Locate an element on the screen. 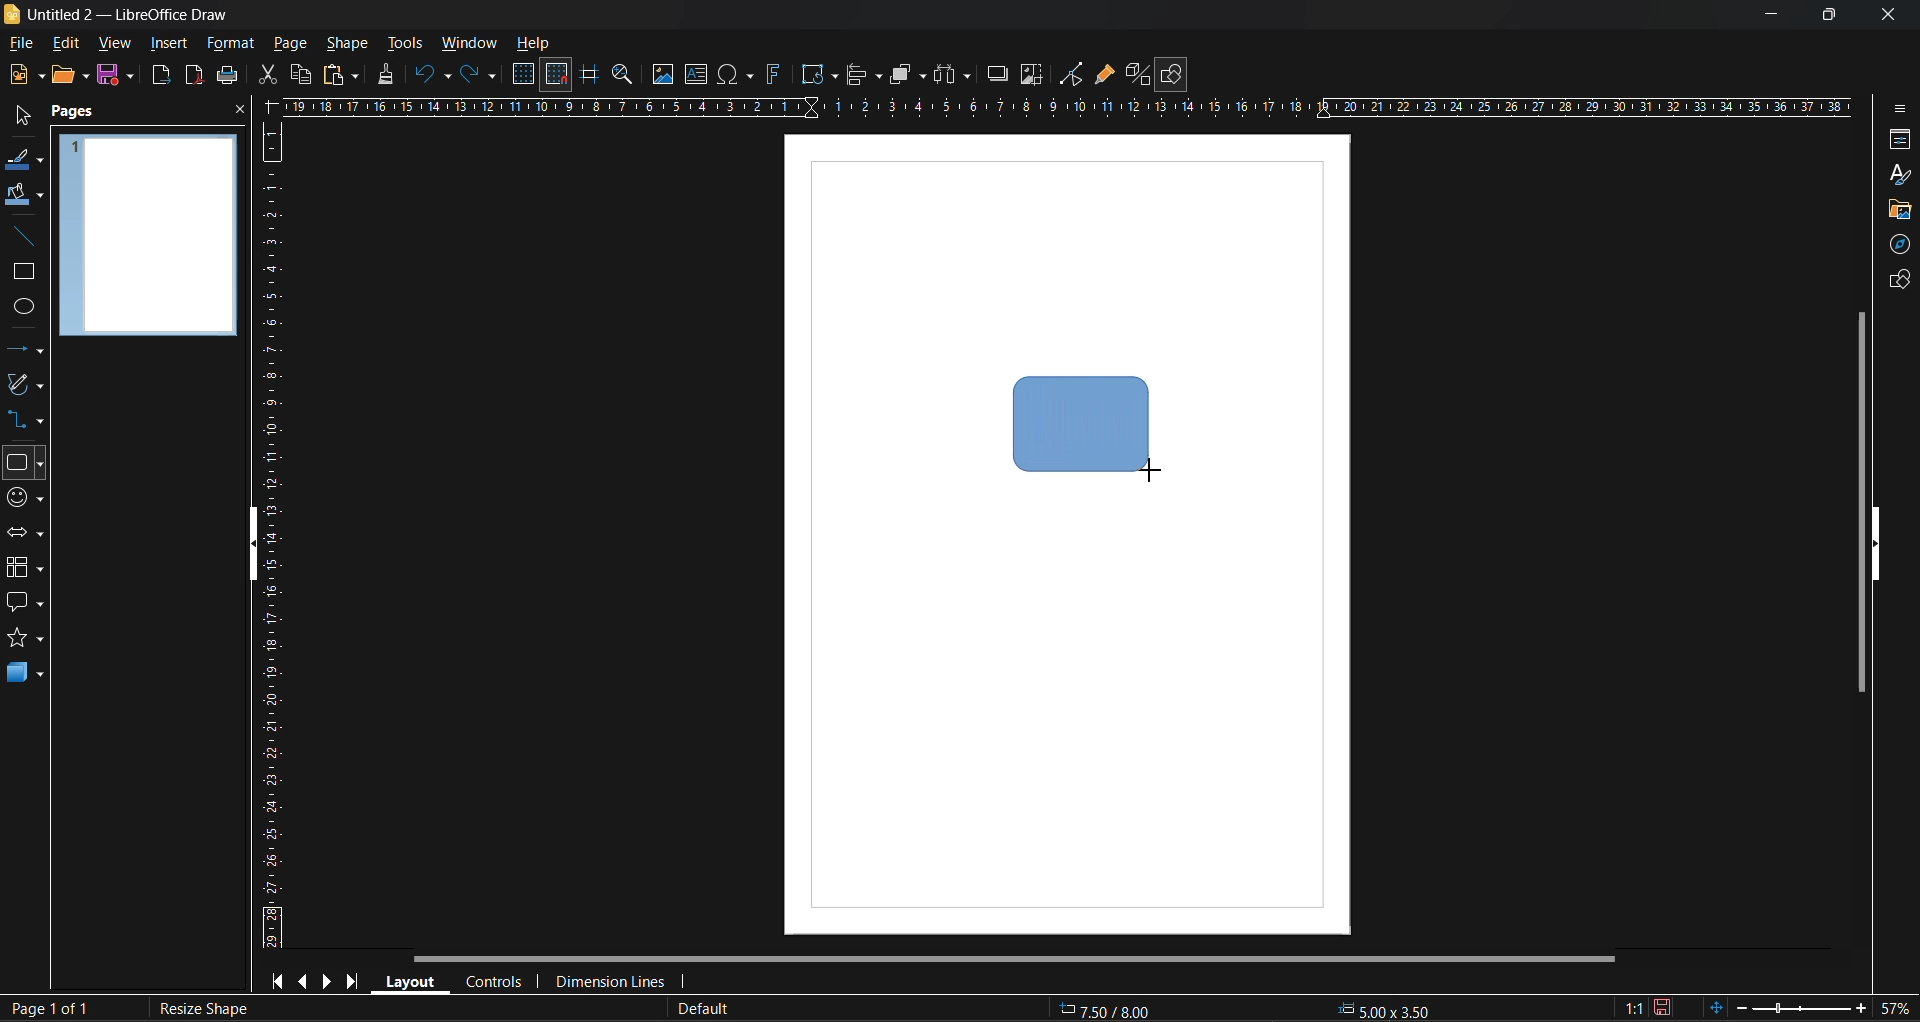 The width and height of the screenshot is (1920, 1022). zoom is located at coordinates (625, 77).